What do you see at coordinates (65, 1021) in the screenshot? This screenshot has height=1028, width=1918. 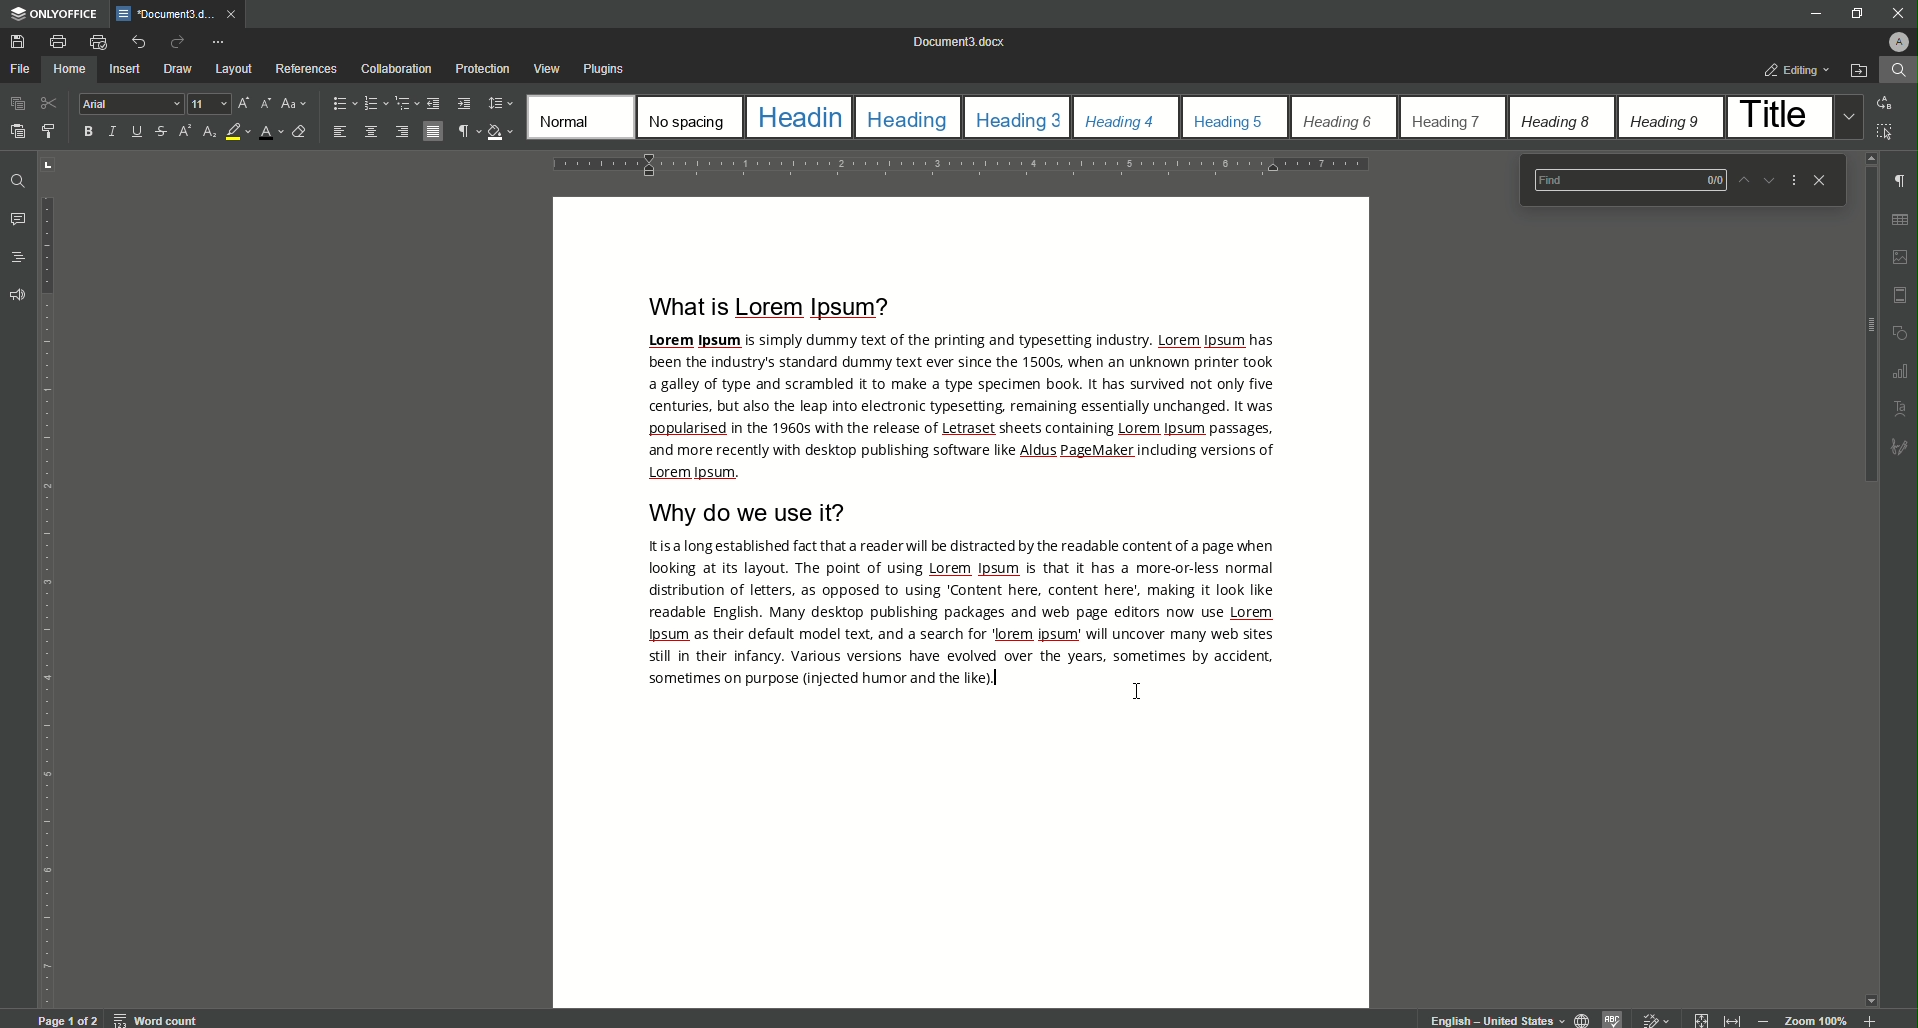 I see `Page 1 of 2` at bounding box center [65, 1021].